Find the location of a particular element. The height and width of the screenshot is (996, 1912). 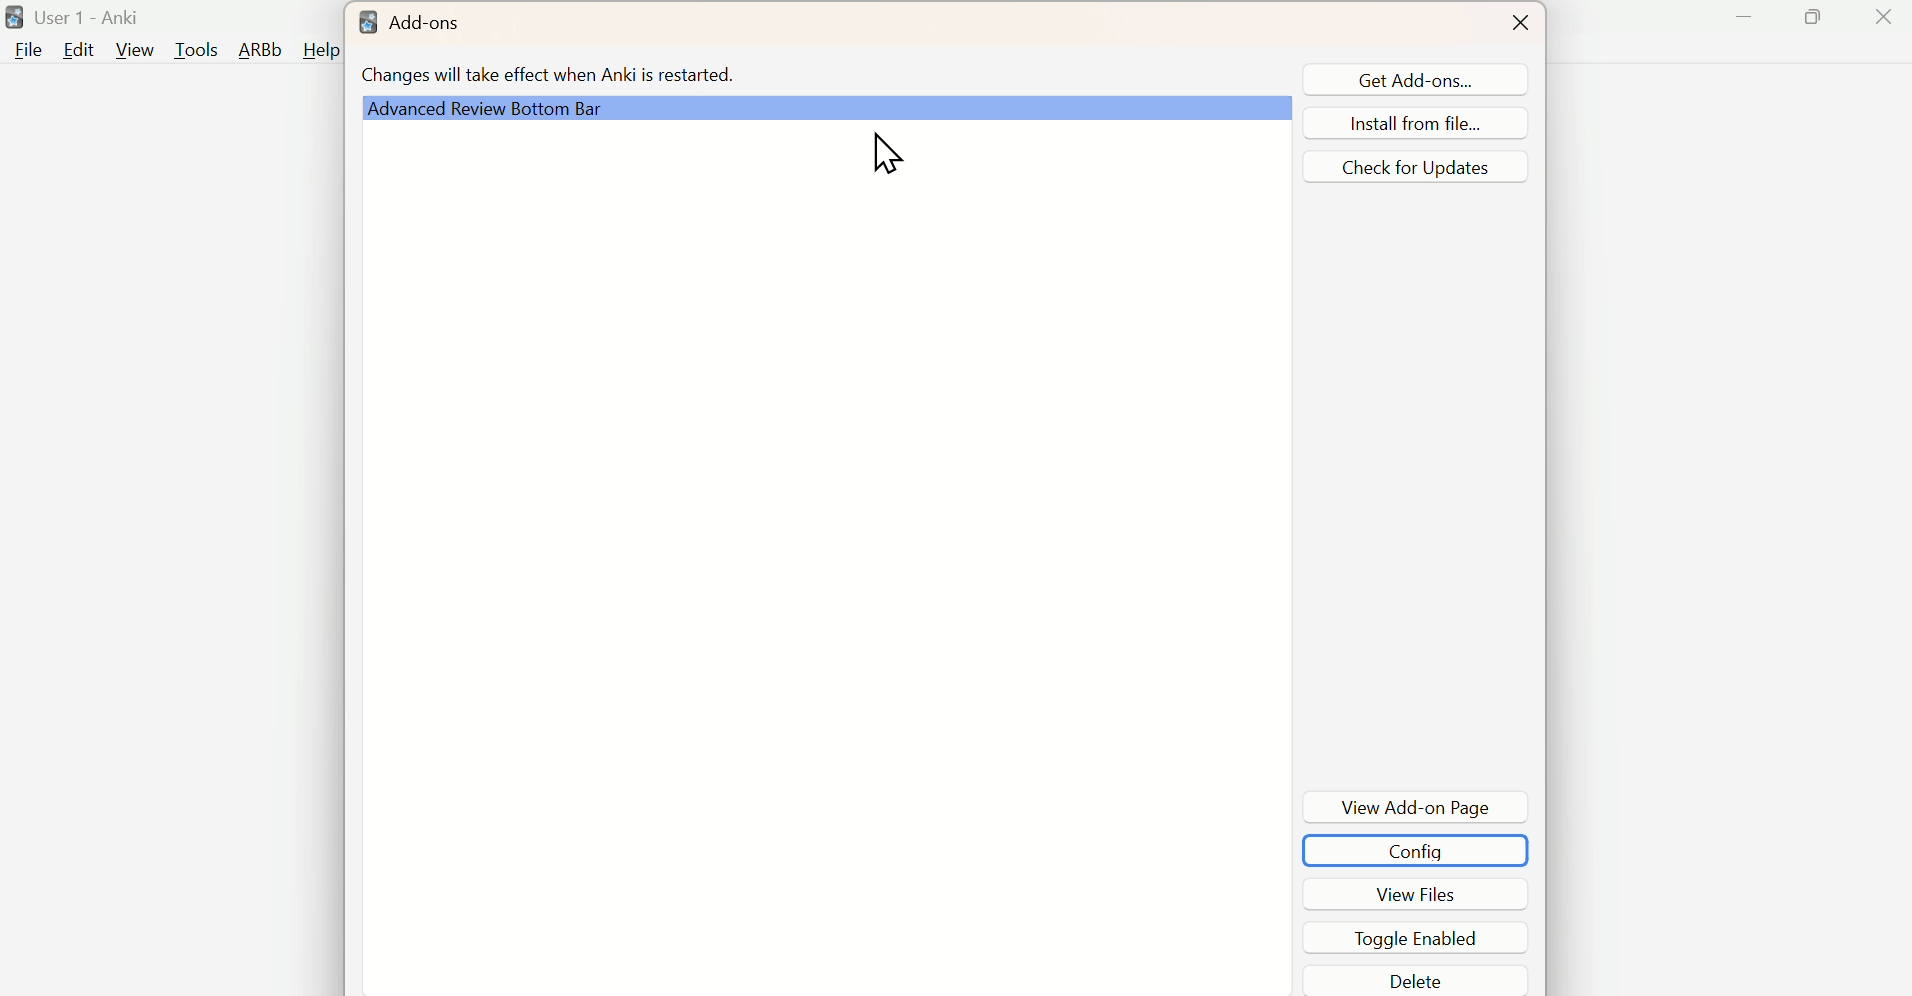

Help is located at coordinates (323, 50).